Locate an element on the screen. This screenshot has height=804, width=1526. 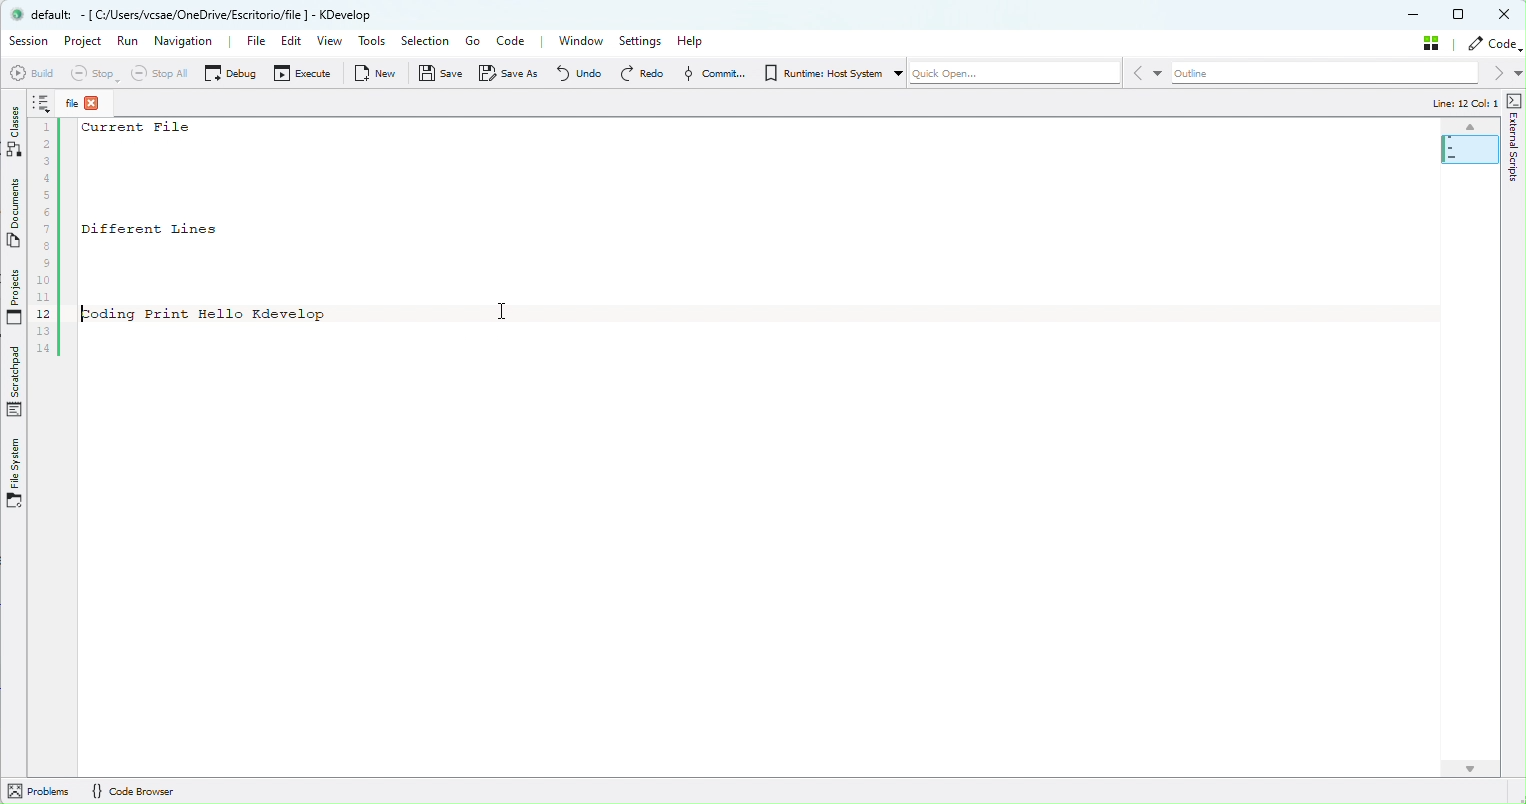
Go is located at coordinates (468, 42).